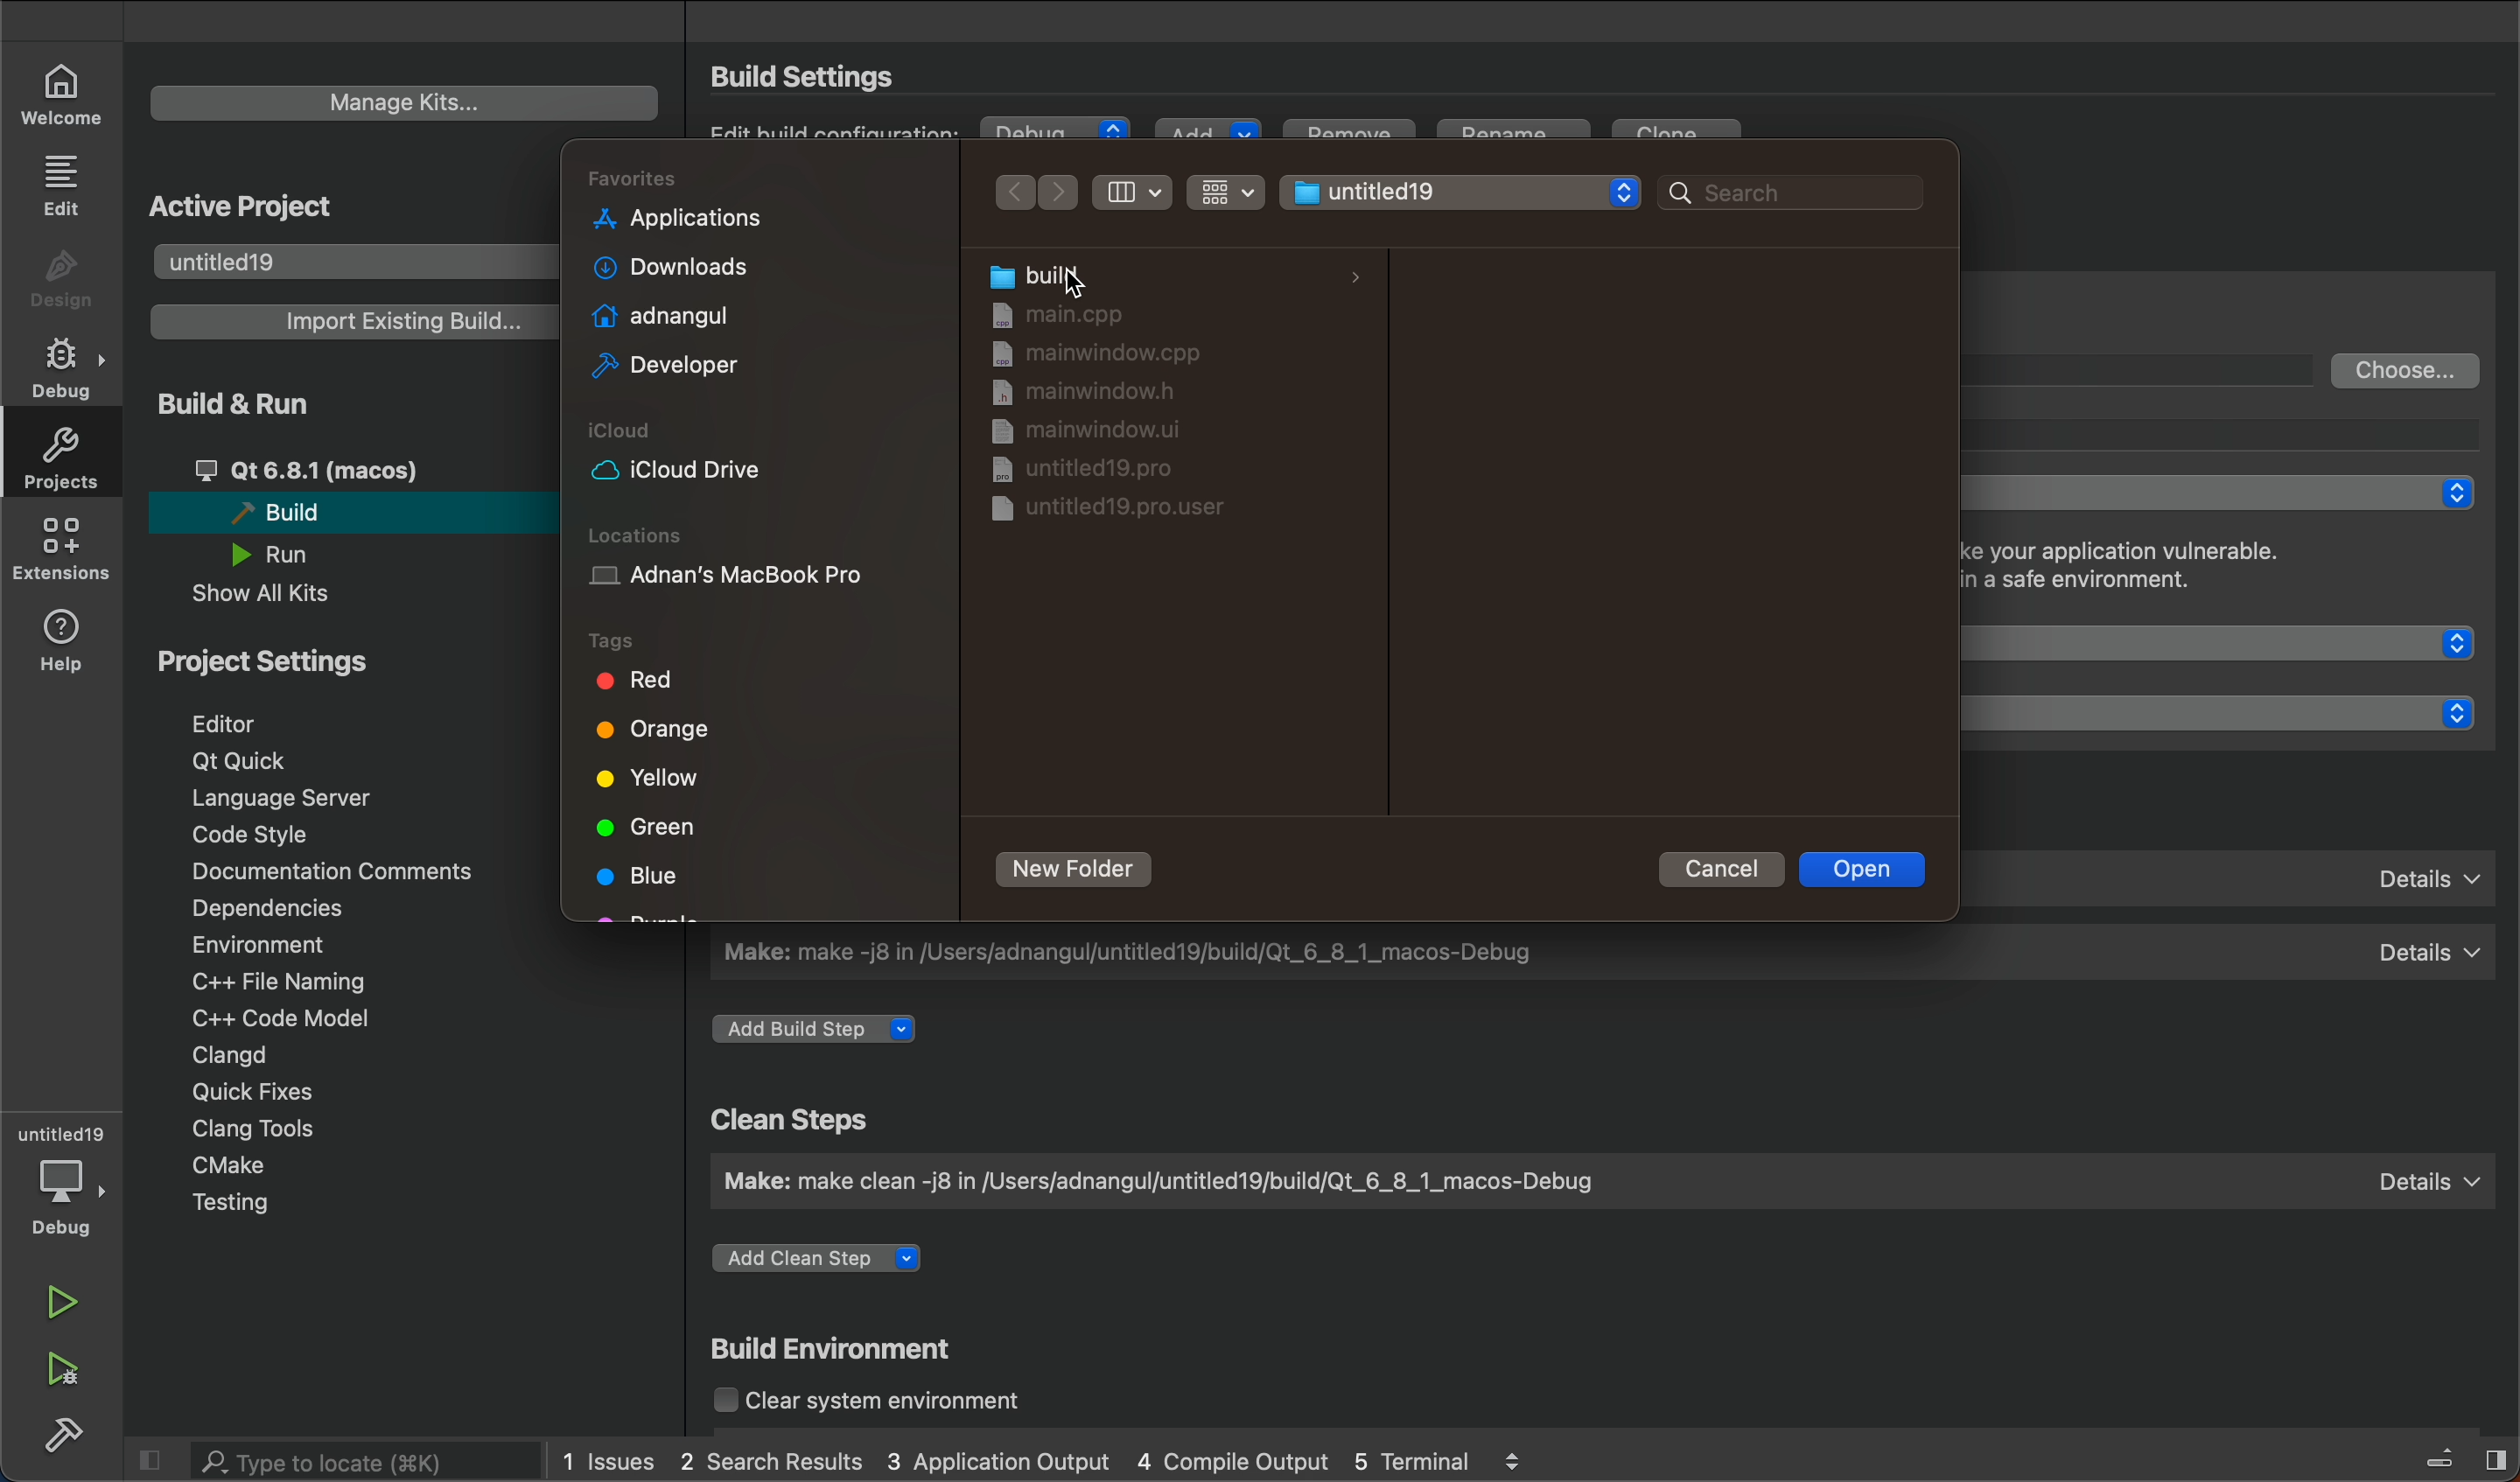 The width and height of the screenshot is (2520, 1482). Describe the element at coordinates (760, 180) in the screenshot. I see `folders` at that location.